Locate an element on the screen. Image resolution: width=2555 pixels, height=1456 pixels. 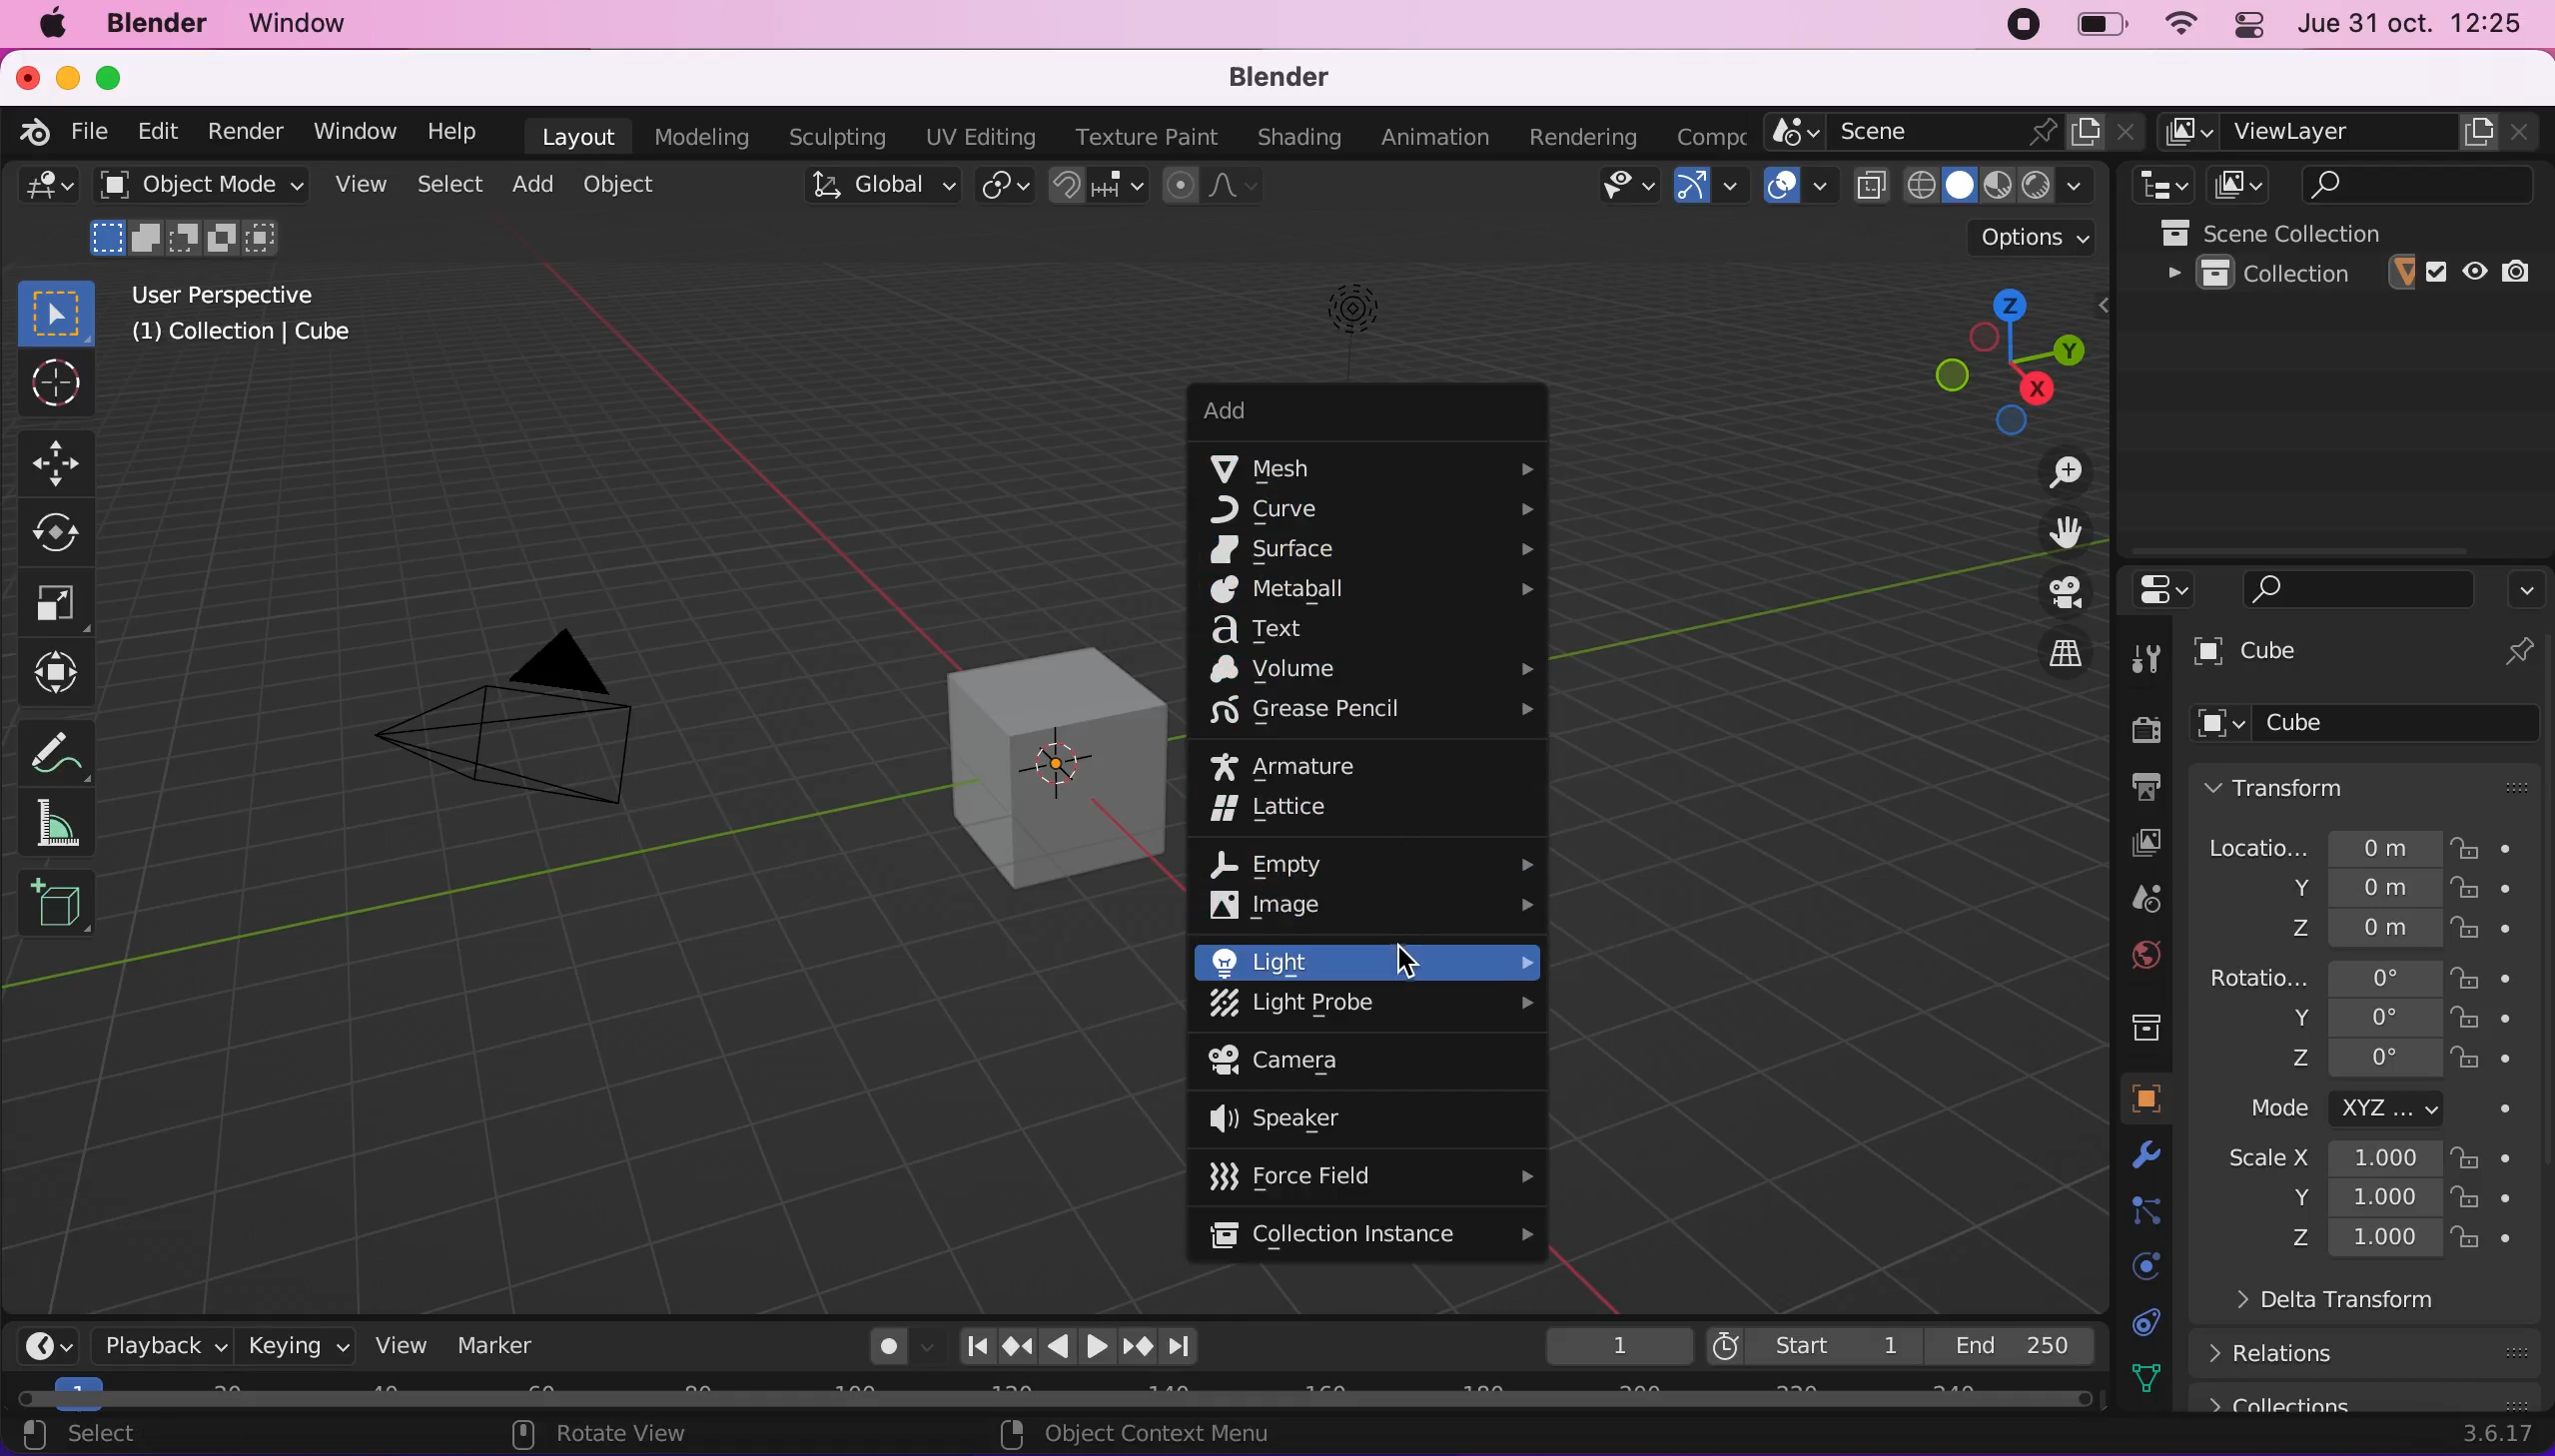
select box is located at coordinates (54, 309).